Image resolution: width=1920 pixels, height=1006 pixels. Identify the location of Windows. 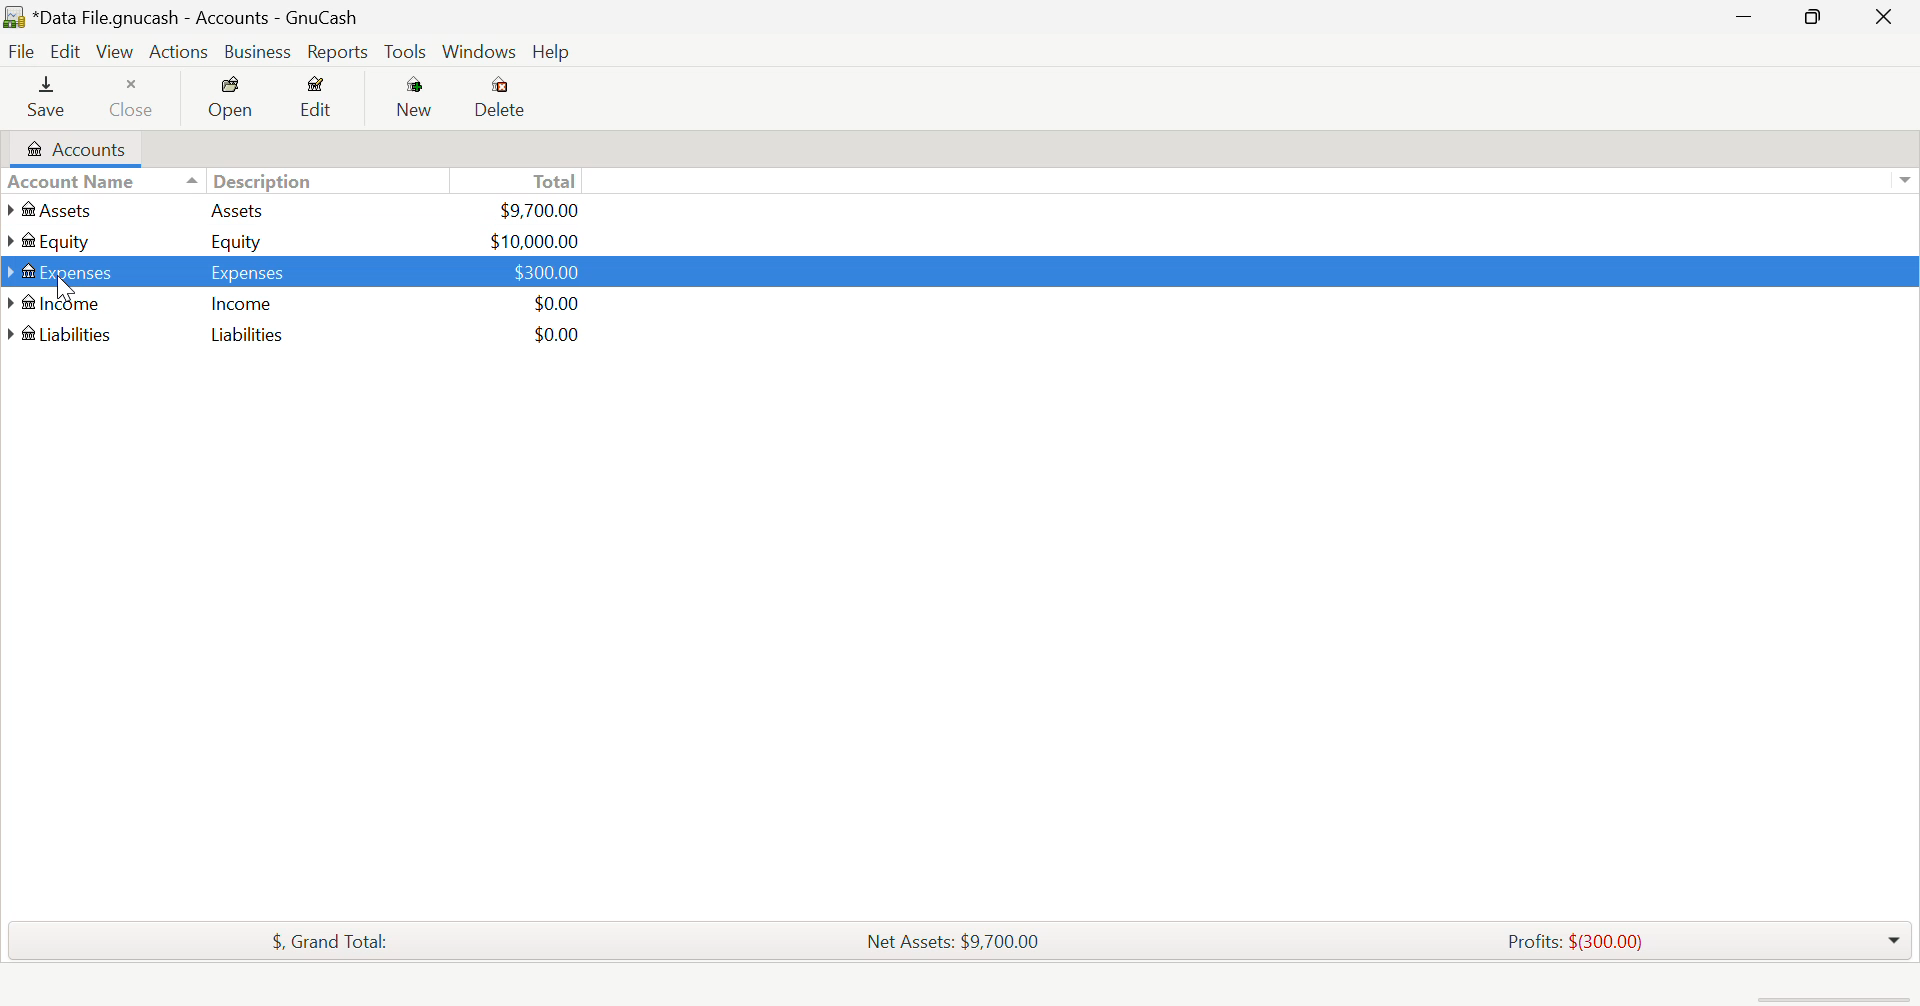
(480, 51).